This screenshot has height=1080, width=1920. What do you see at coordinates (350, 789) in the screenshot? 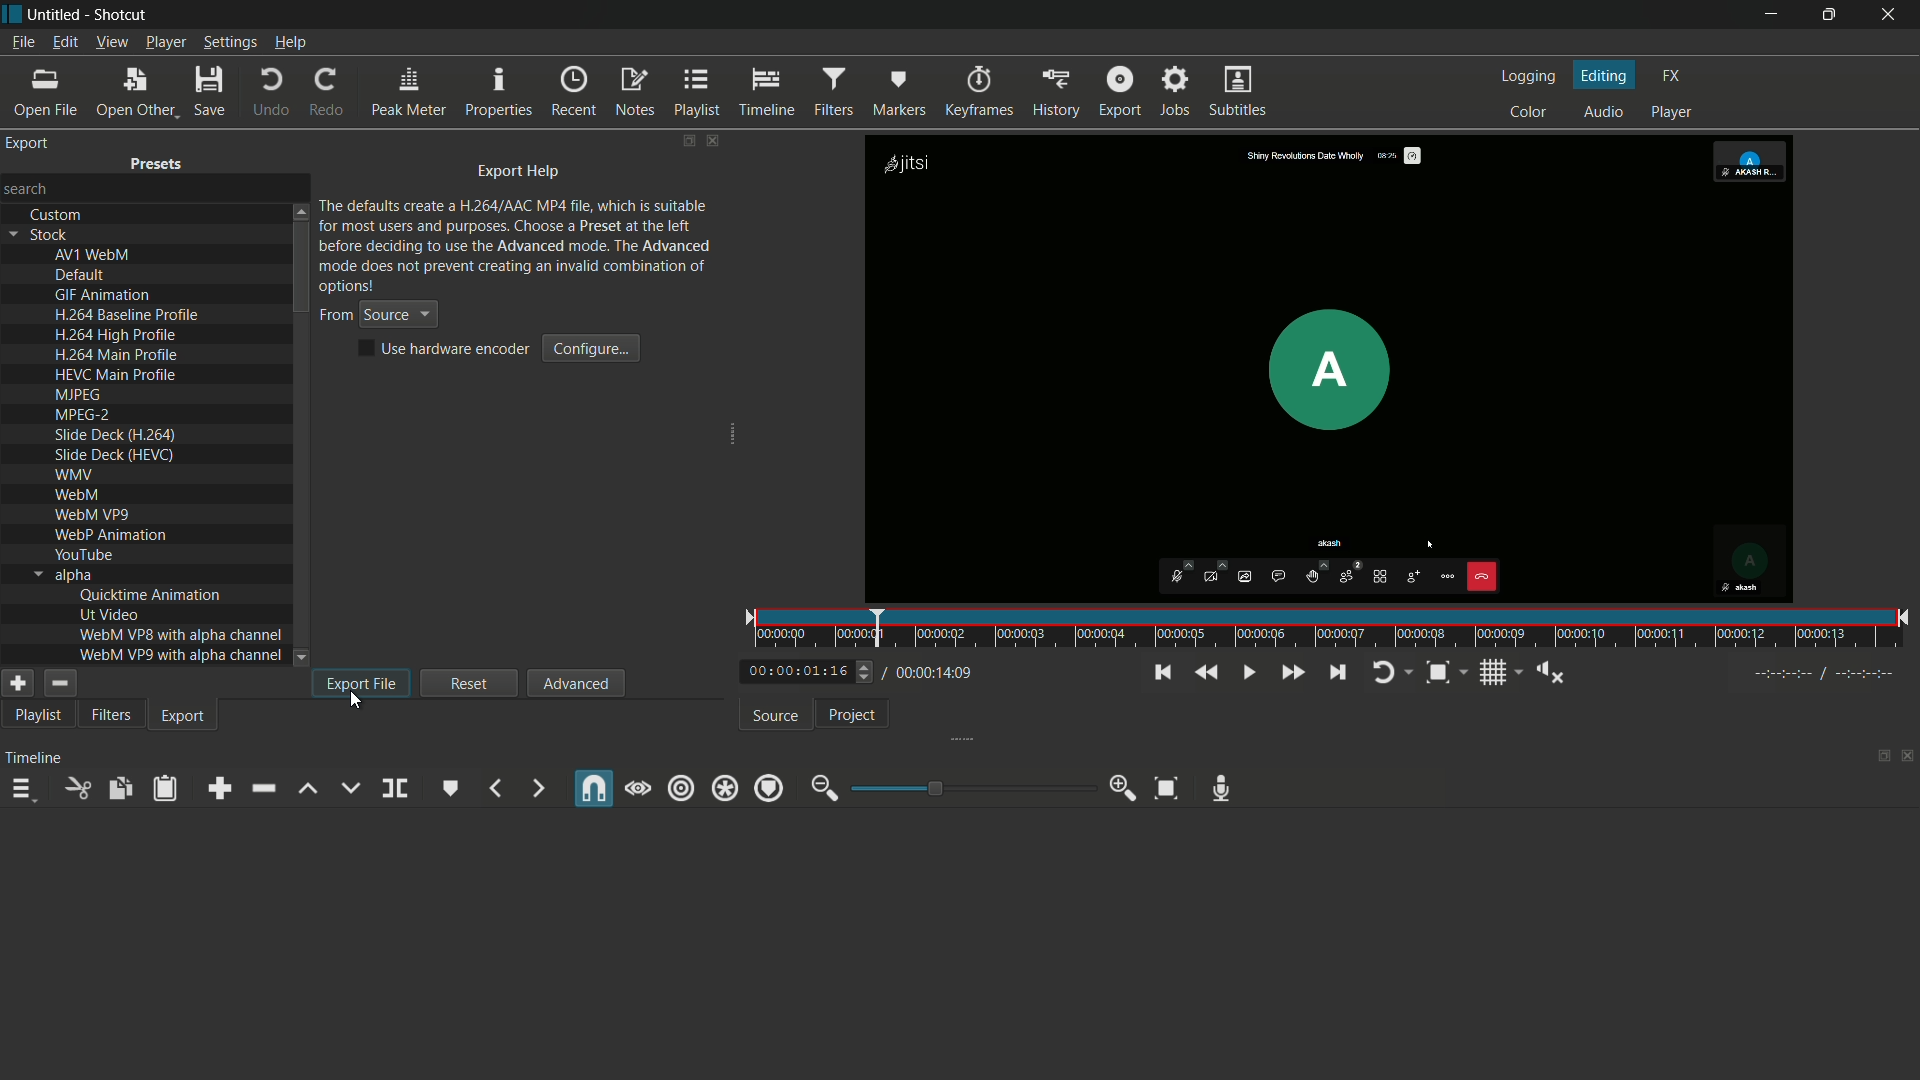
I see `overwrite` at bounding box center [350, 789].